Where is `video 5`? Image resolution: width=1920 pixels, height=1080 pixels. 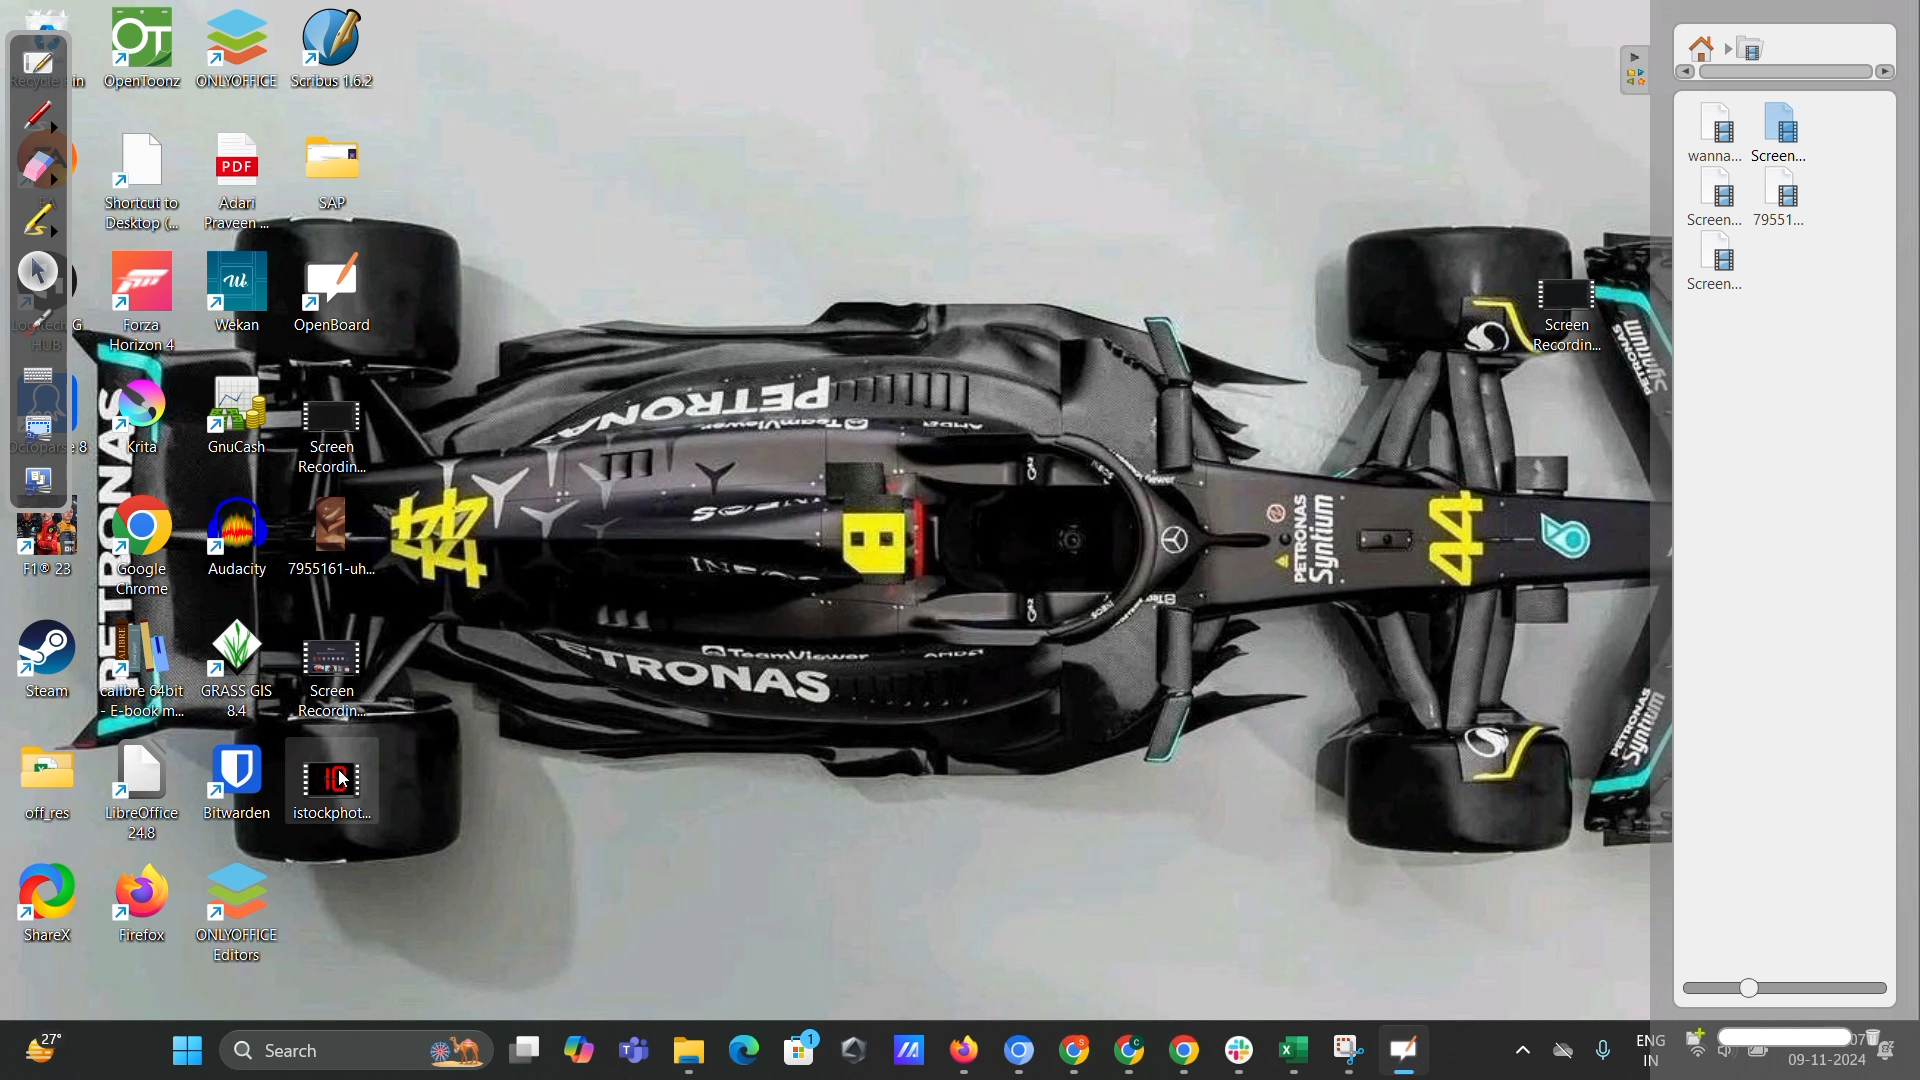
video 5 is located at coordinates (1714, 263).